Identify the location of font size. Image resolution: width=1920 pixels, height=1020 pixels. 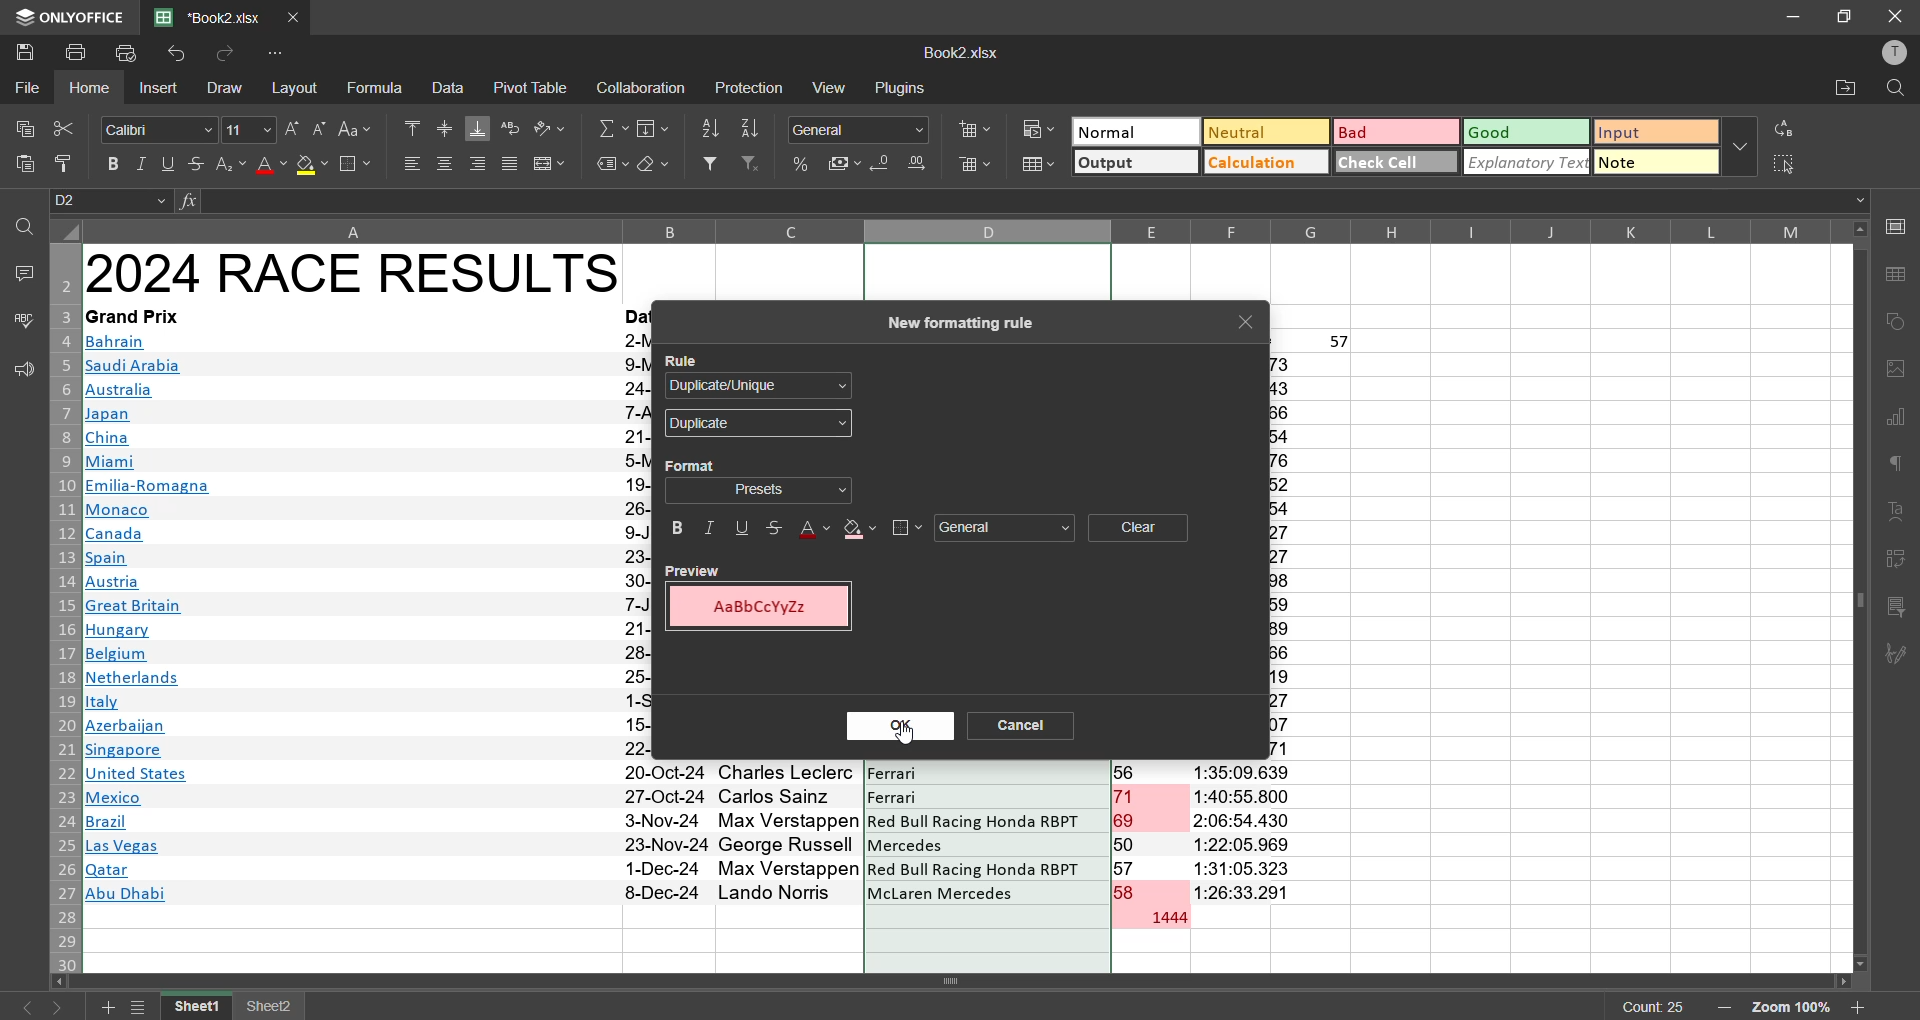
(246, 128).